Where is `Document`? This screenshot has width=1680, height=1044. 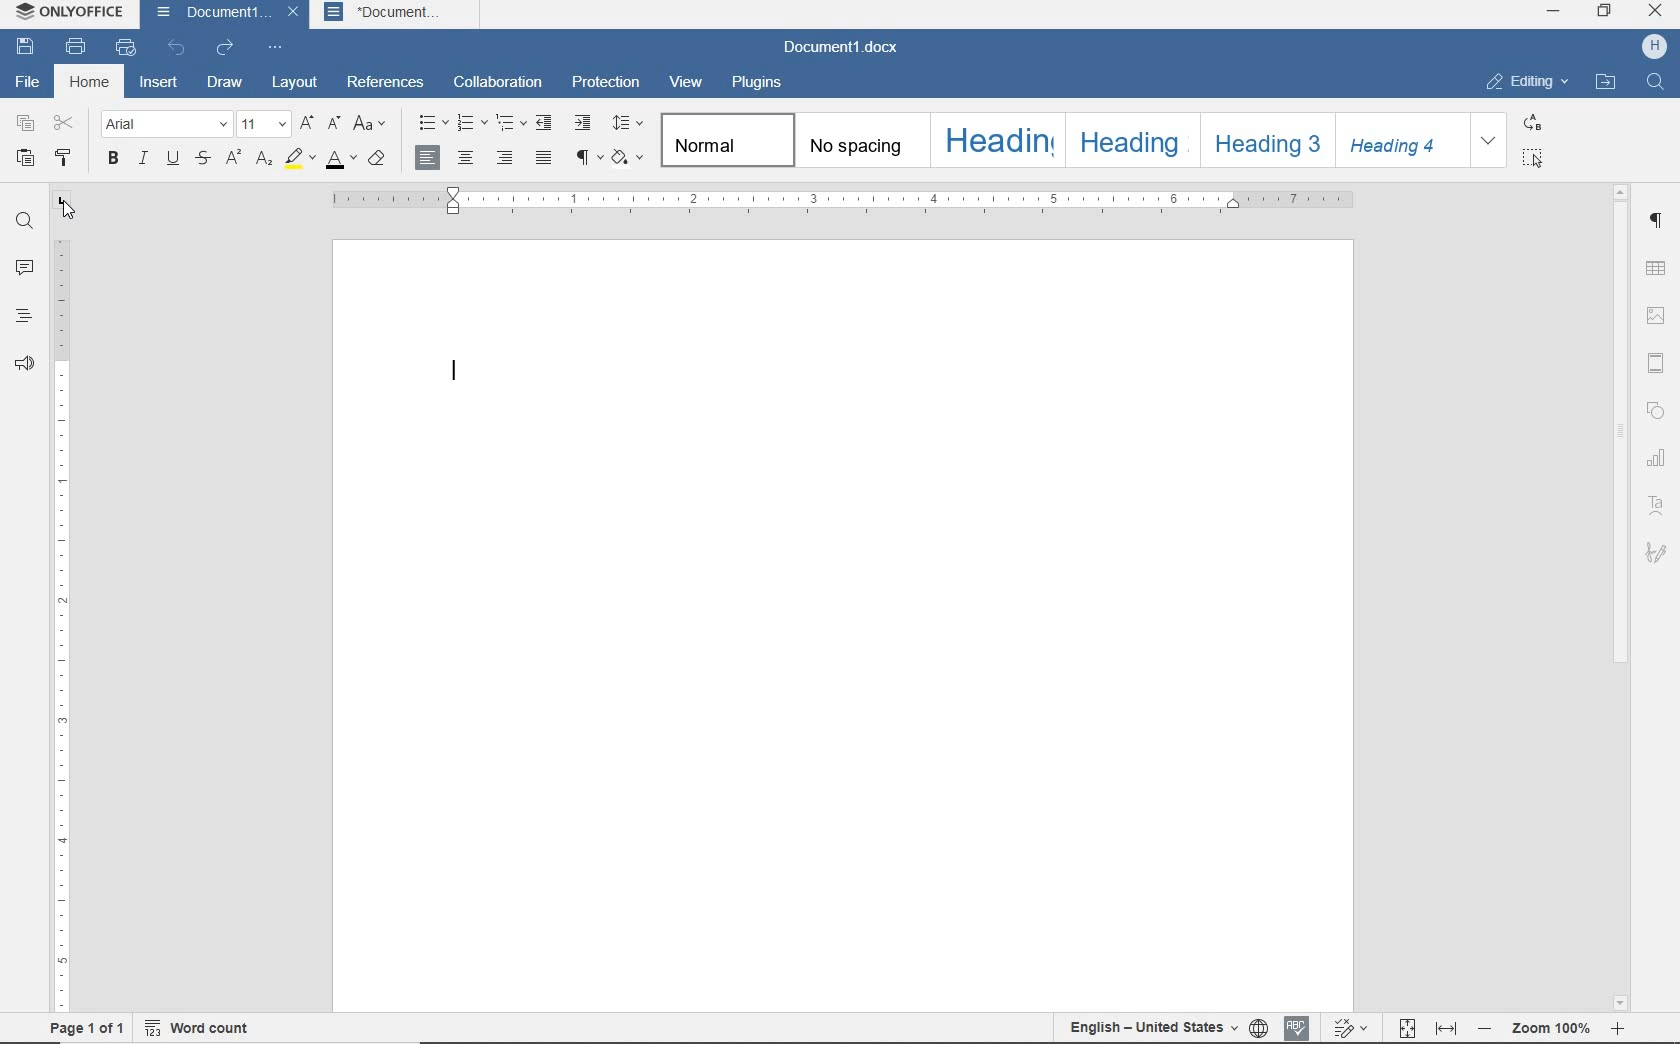
Document is located at coordinates (393, 15).